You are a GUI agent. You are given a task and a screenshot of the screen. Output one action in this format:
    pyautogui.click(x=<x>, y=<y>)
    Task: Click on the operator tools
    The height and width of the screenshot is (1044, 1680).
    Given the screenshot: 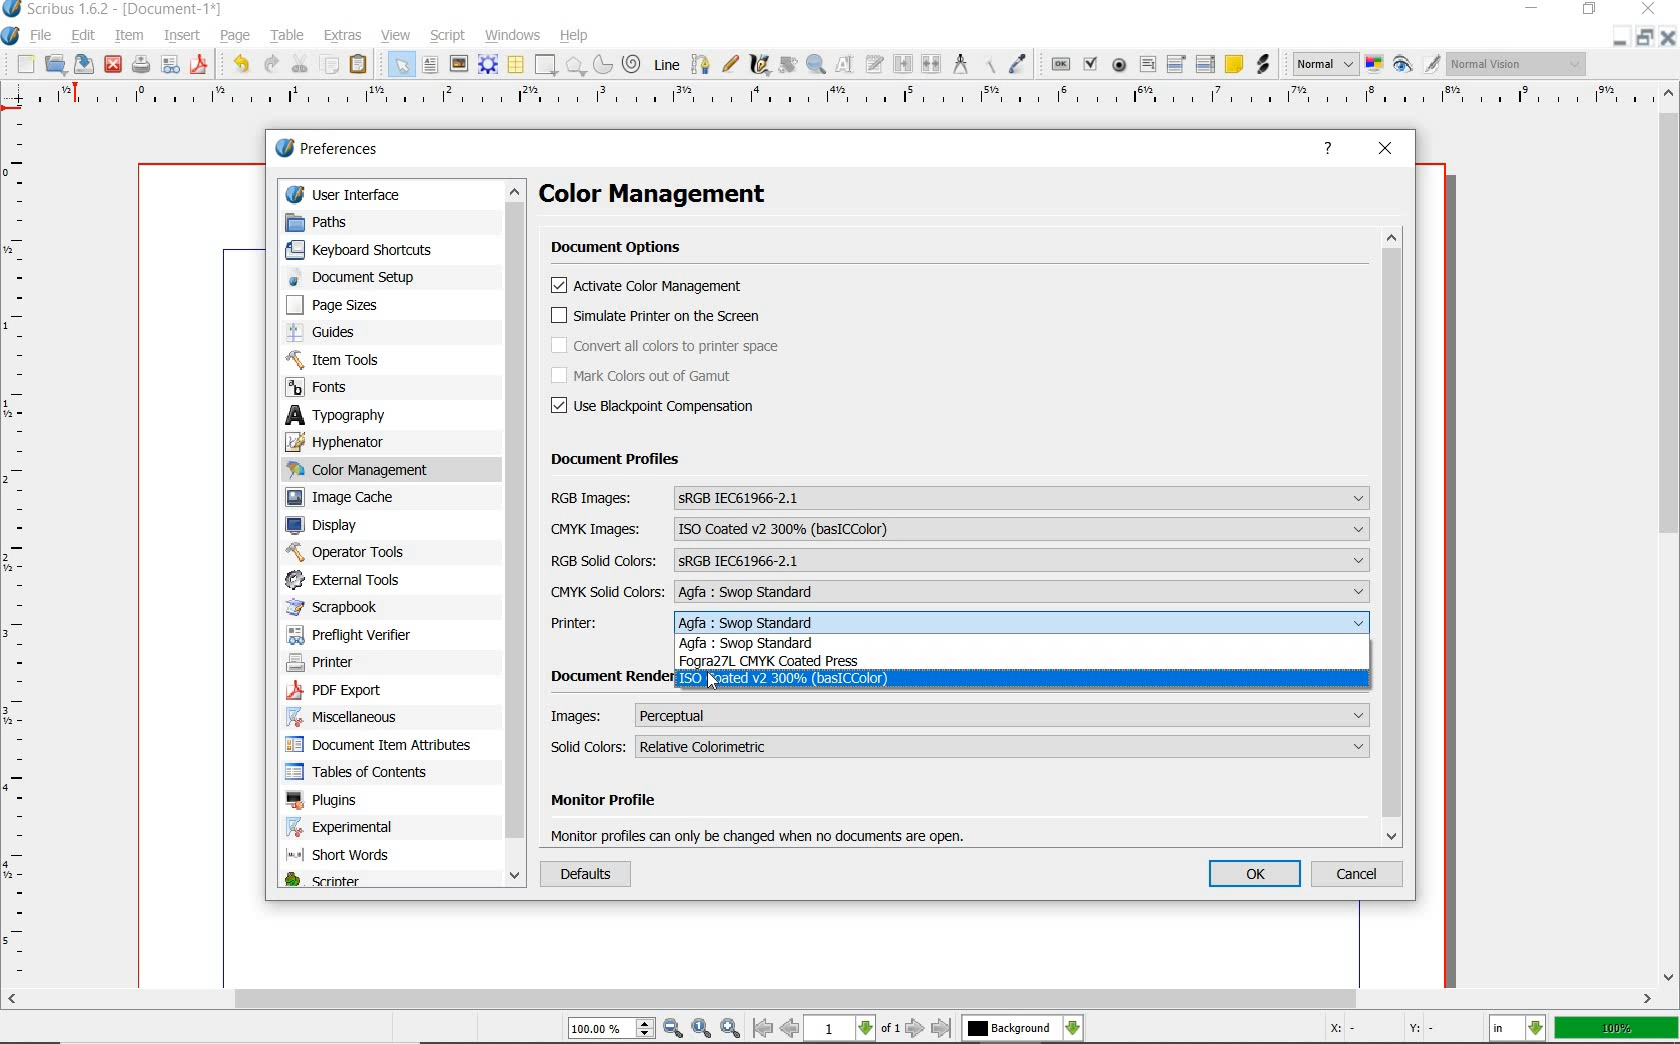 What is the action you would take?
    pyautogui.click(x=357, y=552)
    